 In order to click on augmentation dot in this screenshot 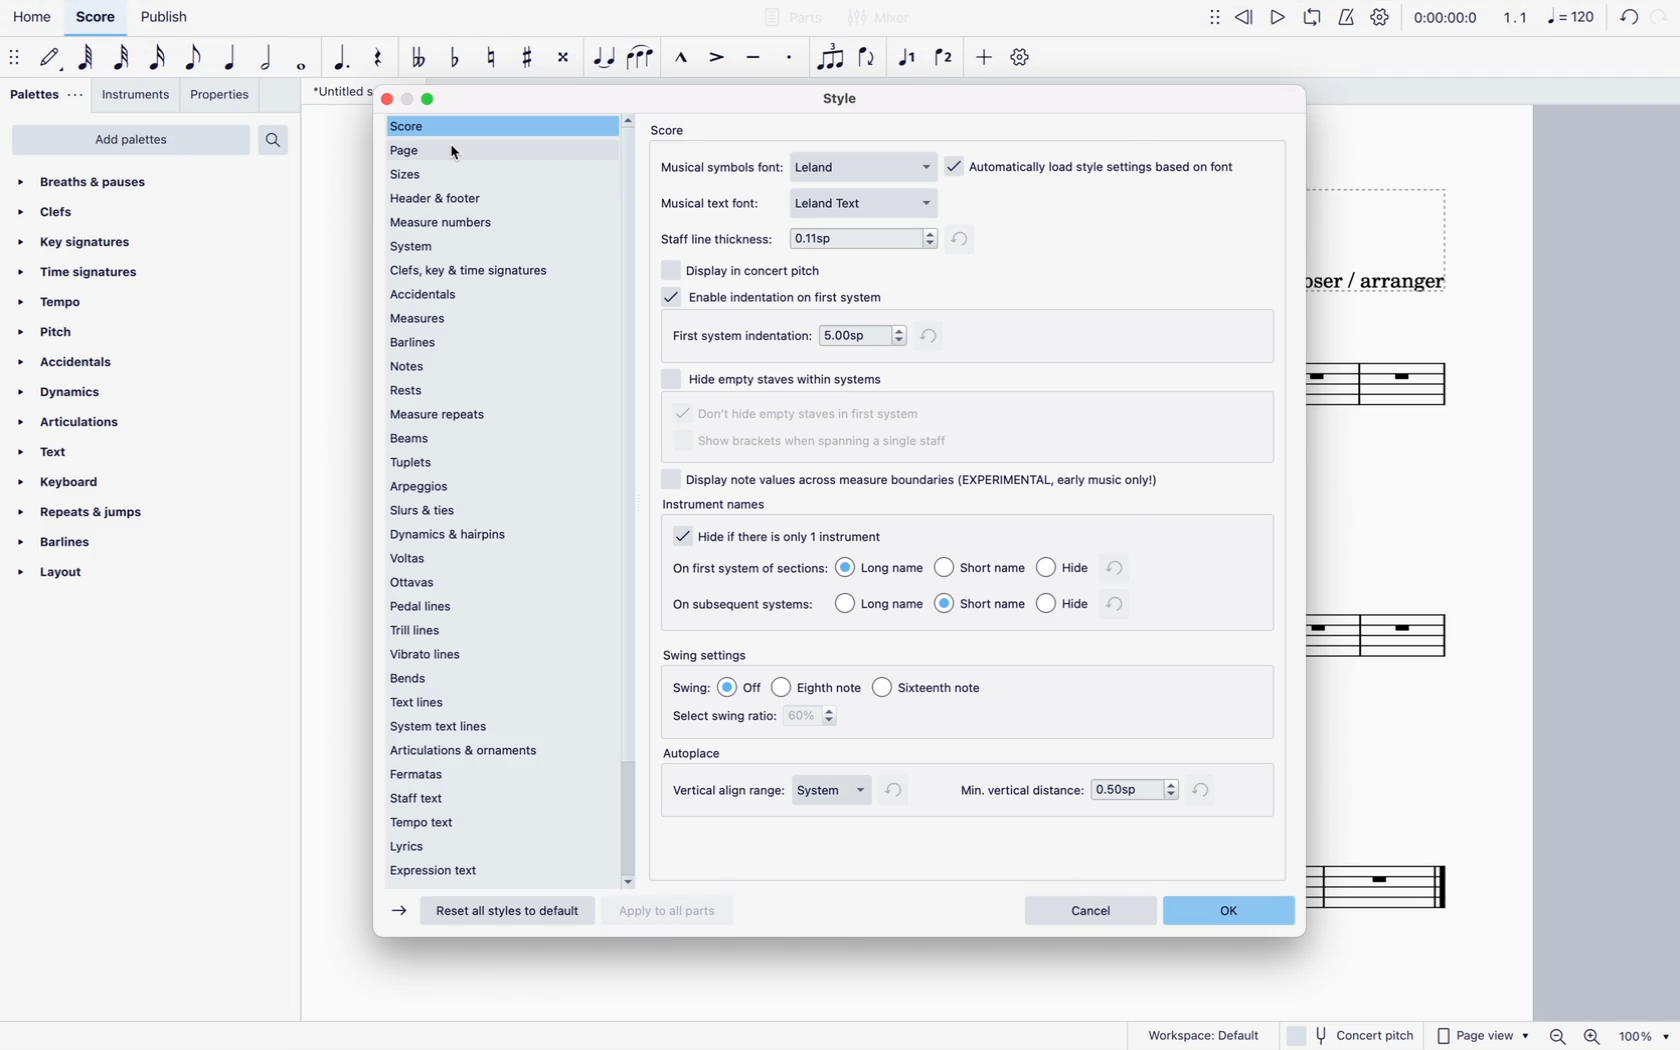, I will do `click(342, 60)`.